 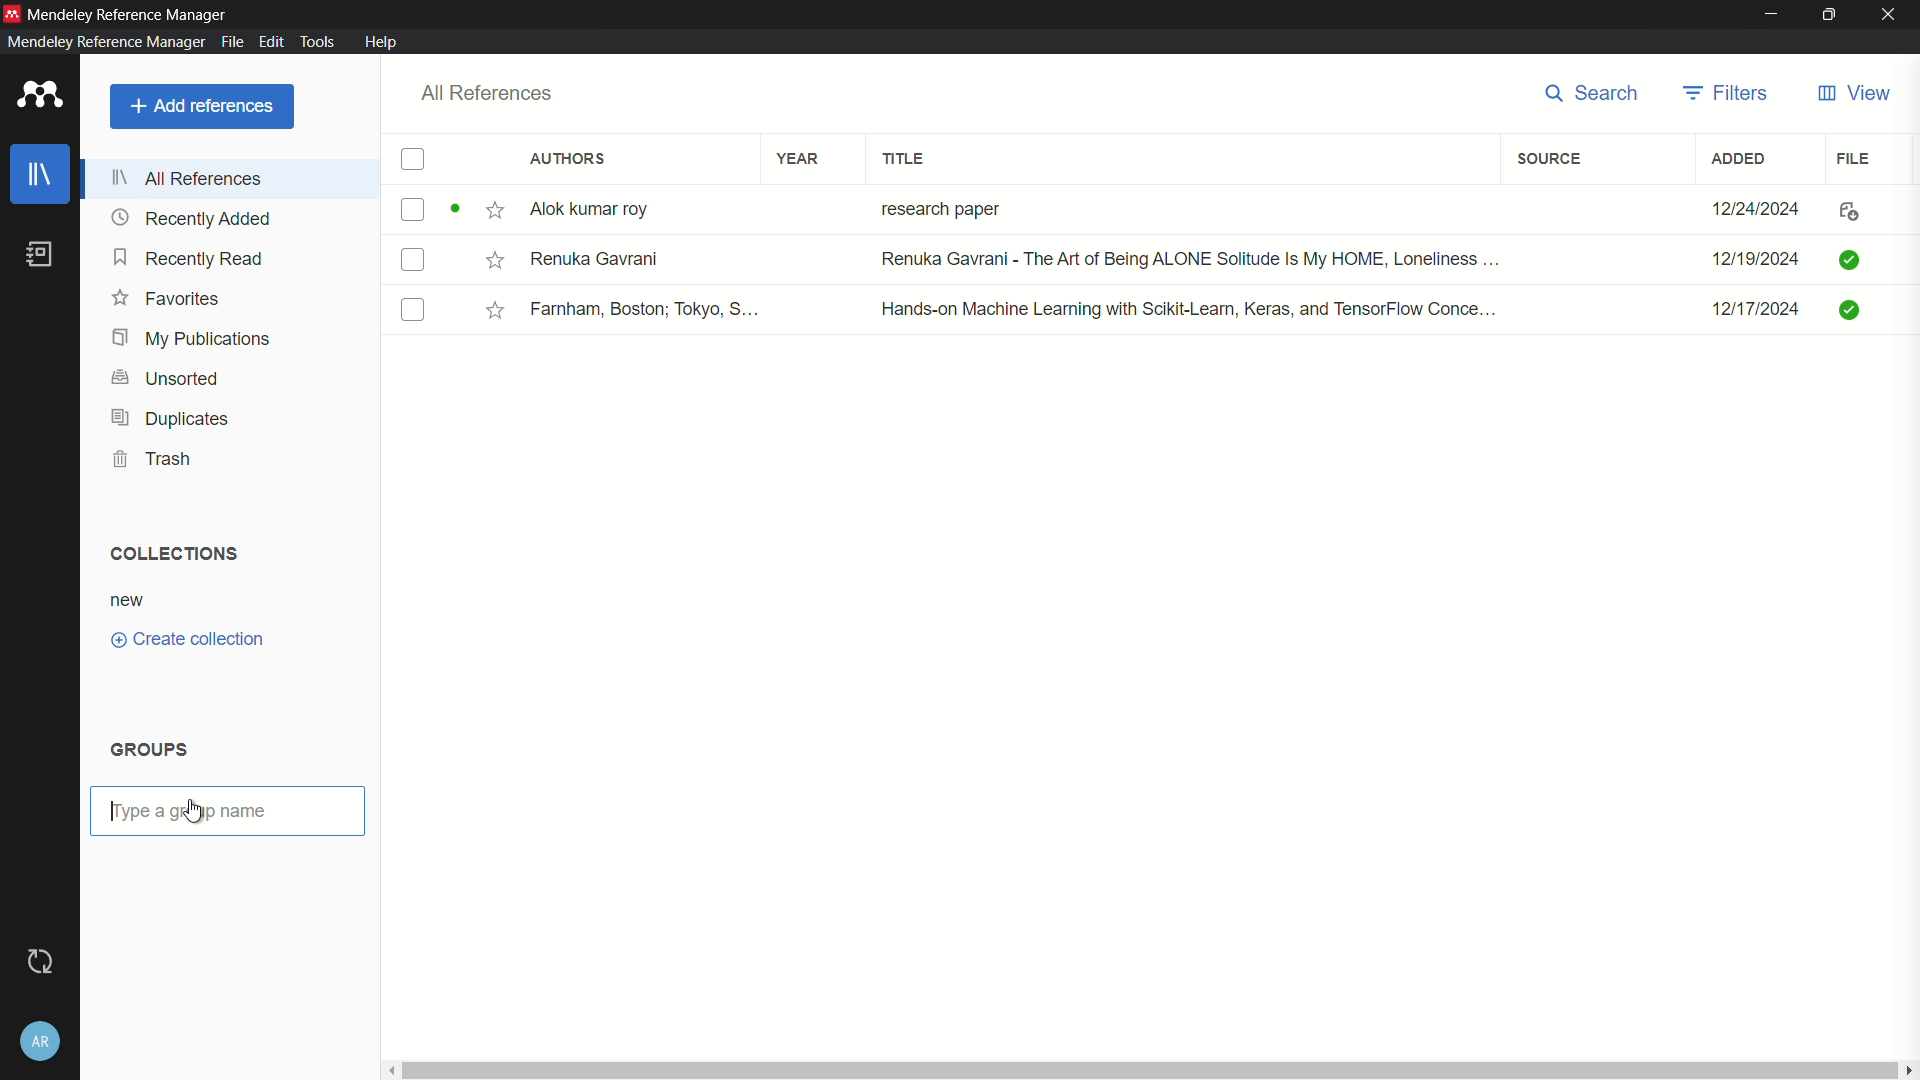 I want to click on Star, so click(x=493, y=259).